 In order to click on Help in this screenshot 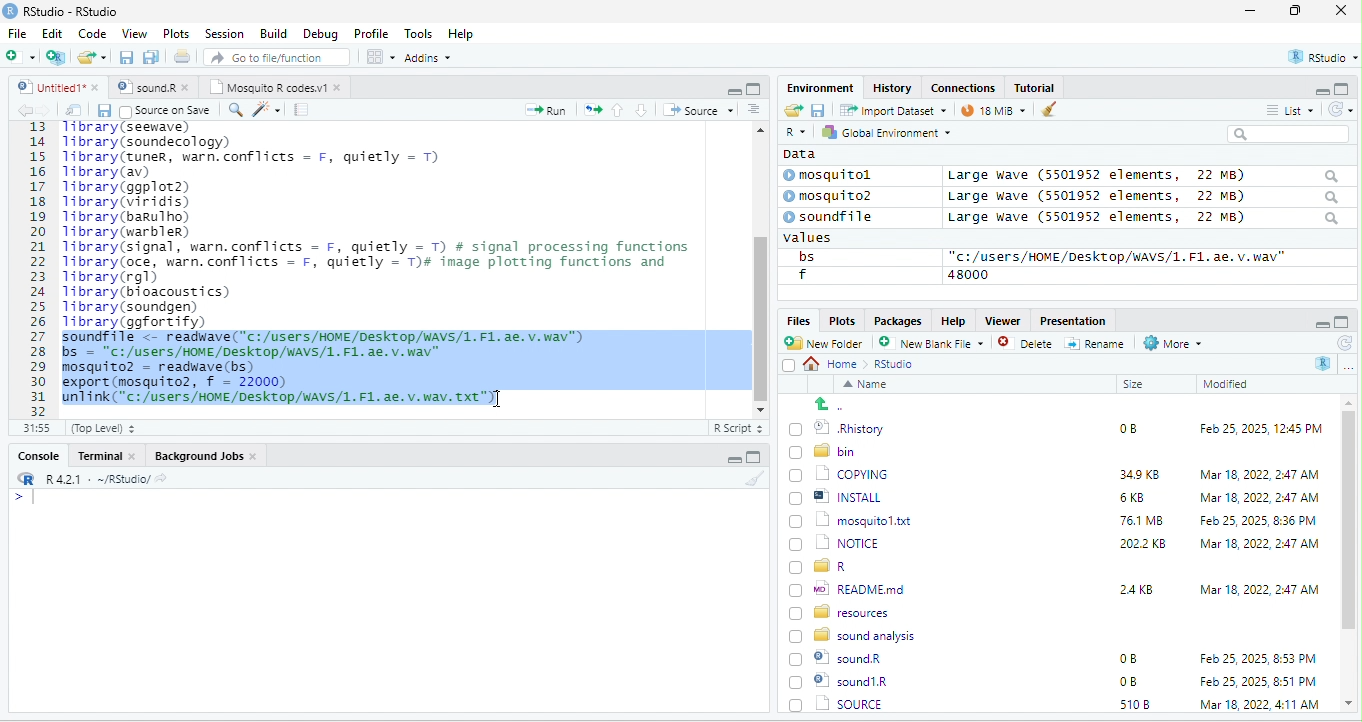, I will do `click(462, 35)`.